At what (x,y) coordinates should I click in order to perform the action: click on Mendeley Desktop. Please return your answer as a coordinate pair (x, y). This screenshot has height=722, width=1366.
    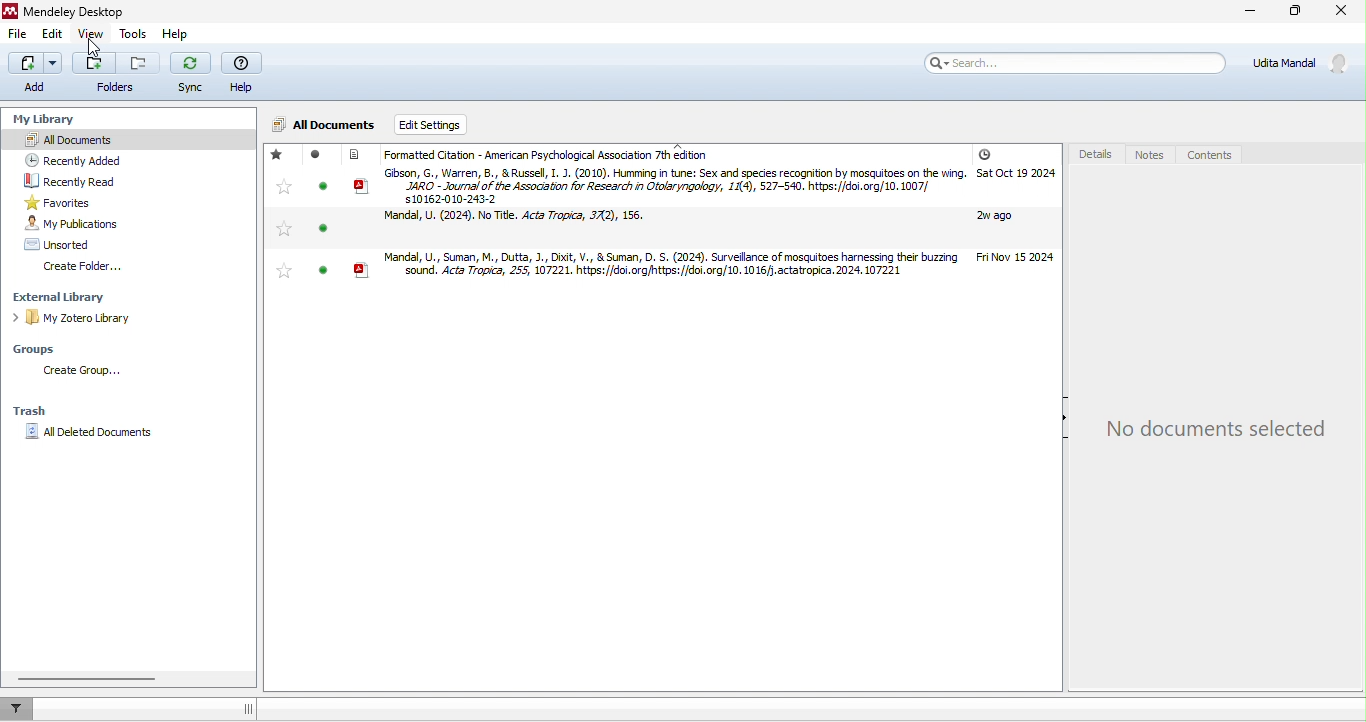
    Looking at the image, I should click on (77, 10).